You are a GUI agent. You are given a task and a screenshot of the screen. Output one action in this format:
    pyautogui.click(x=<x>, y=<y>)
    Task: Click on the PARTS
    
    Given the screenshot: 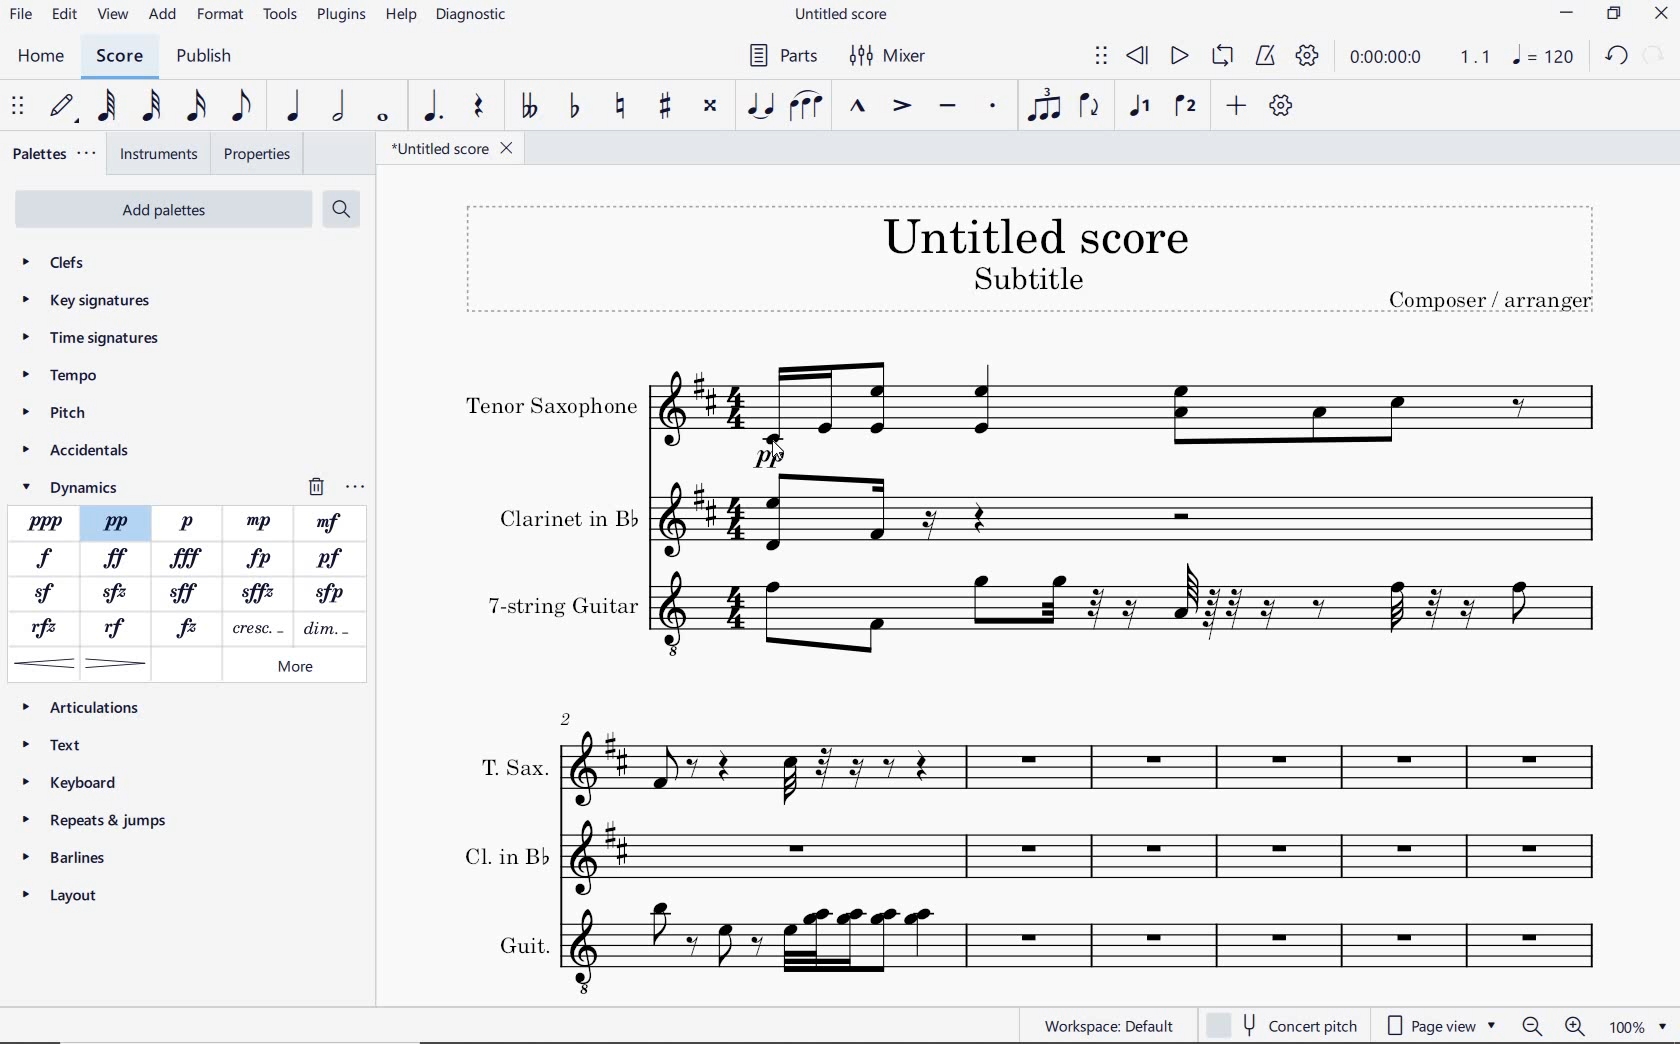 What is the action you would take?
    pyautogui.click(x=782, y=54)
    